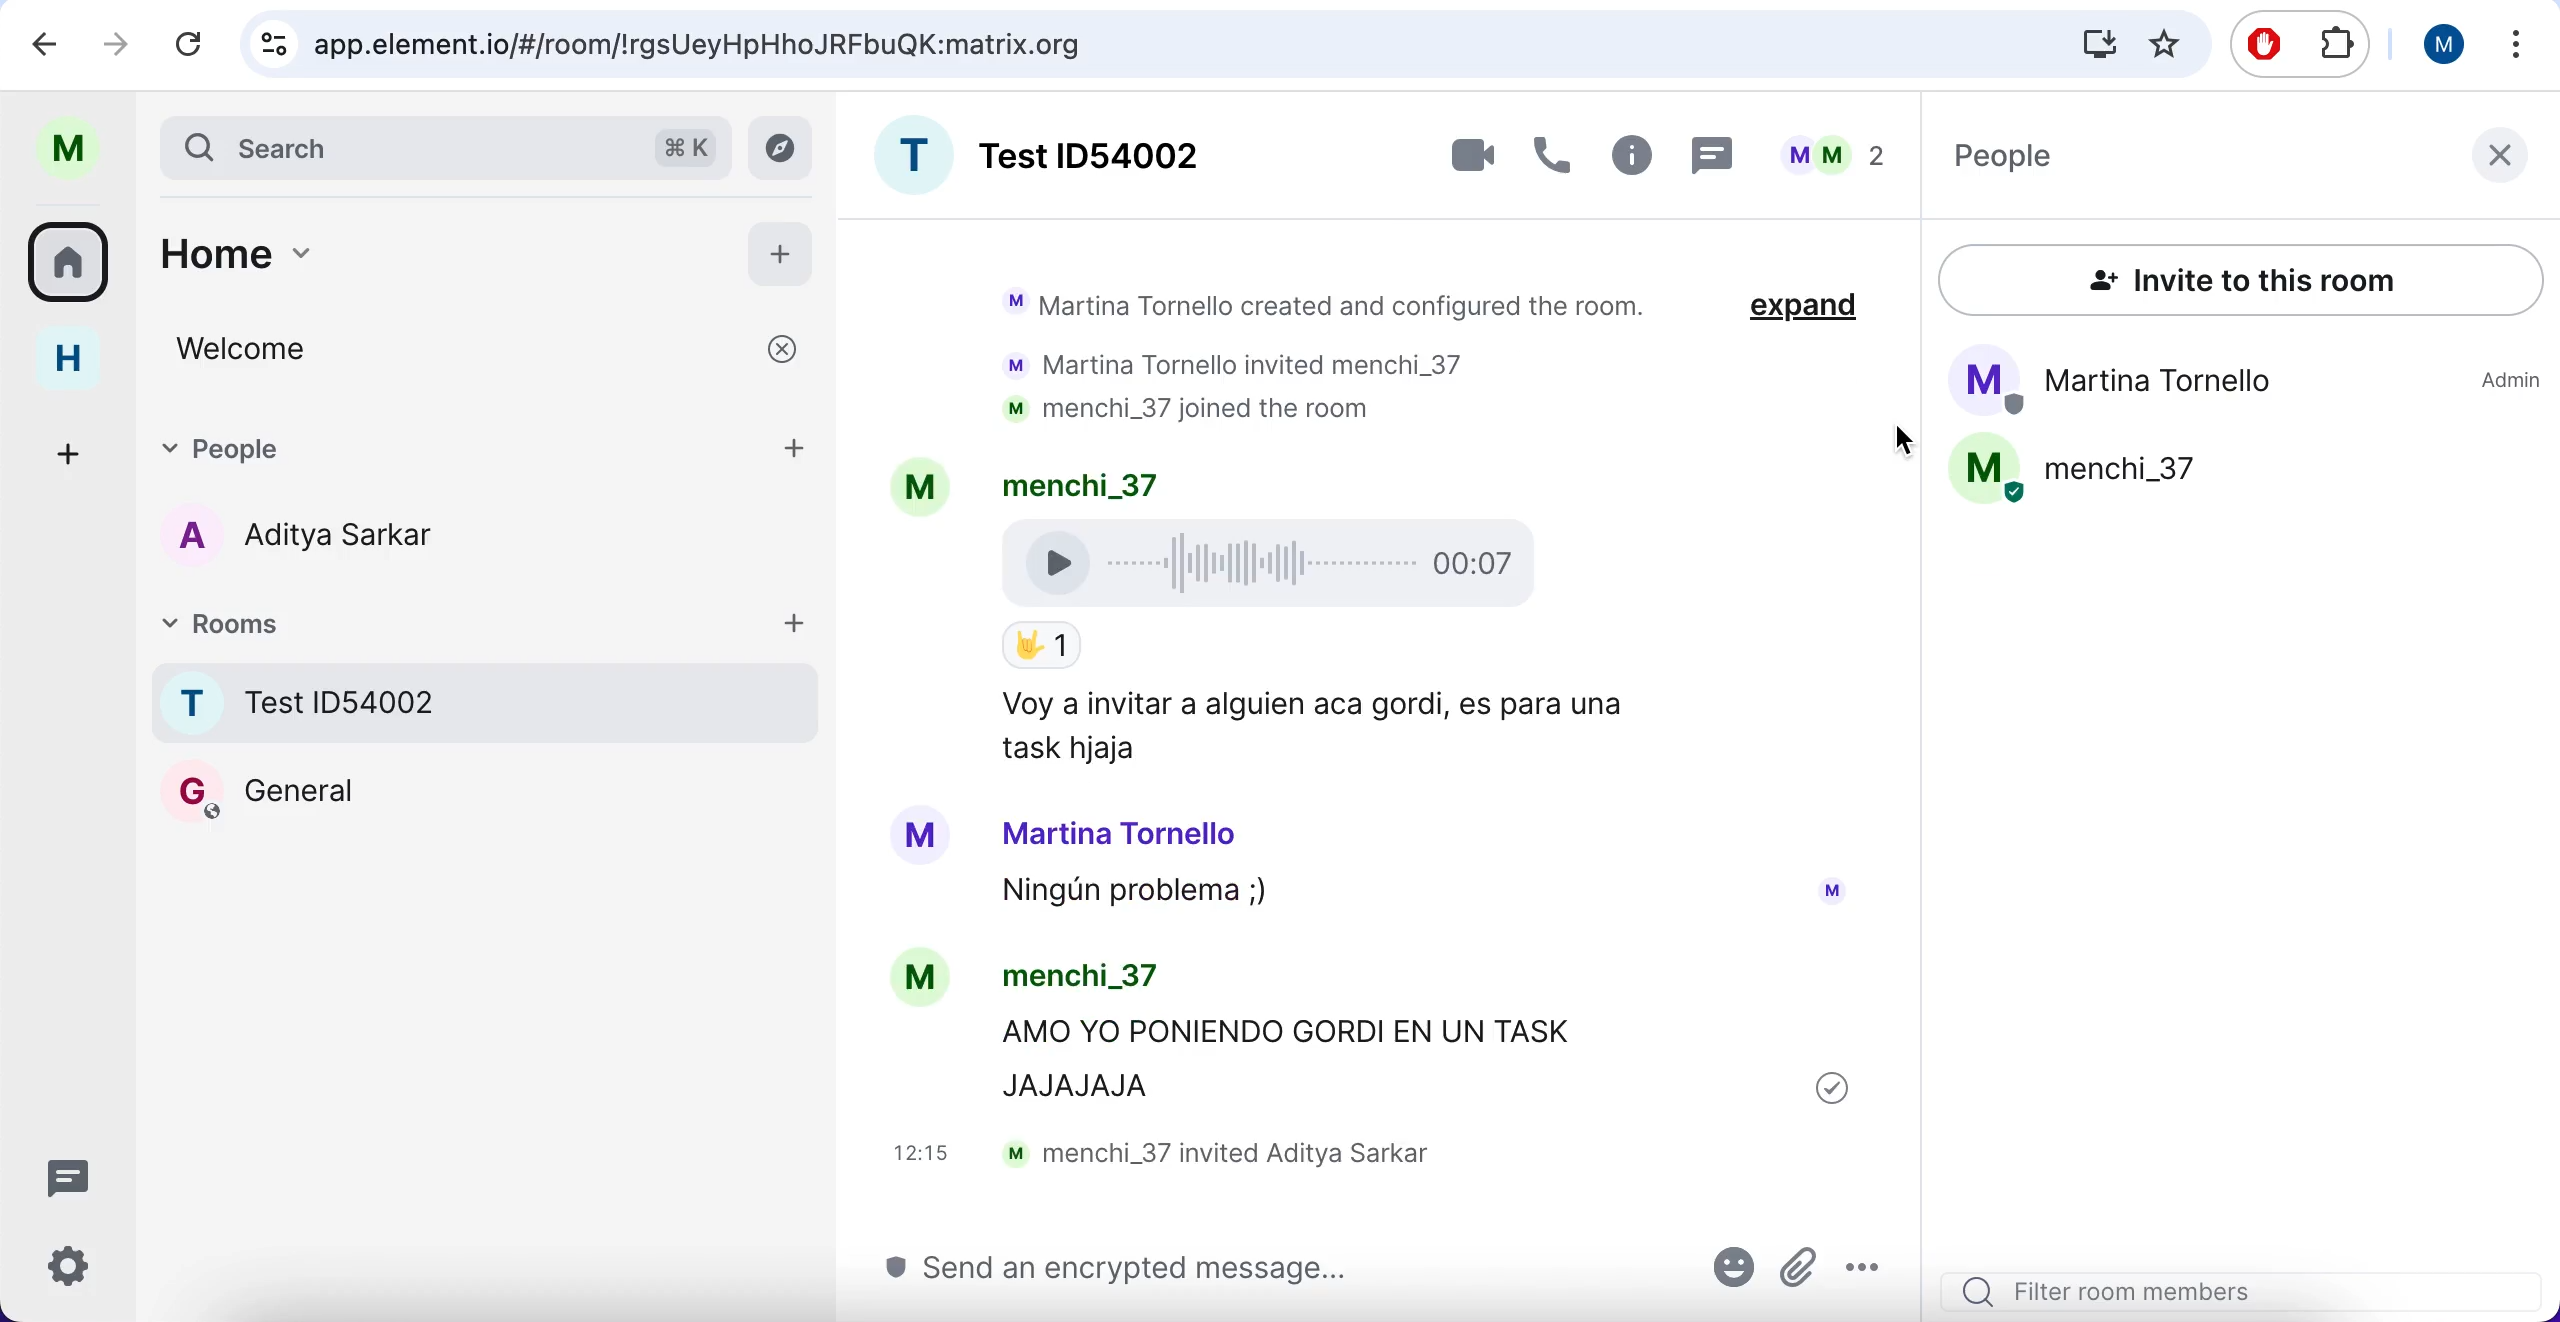 The width and height of the screenshot is (2560, 1322). I want to click on chat, so click(1720, 158).